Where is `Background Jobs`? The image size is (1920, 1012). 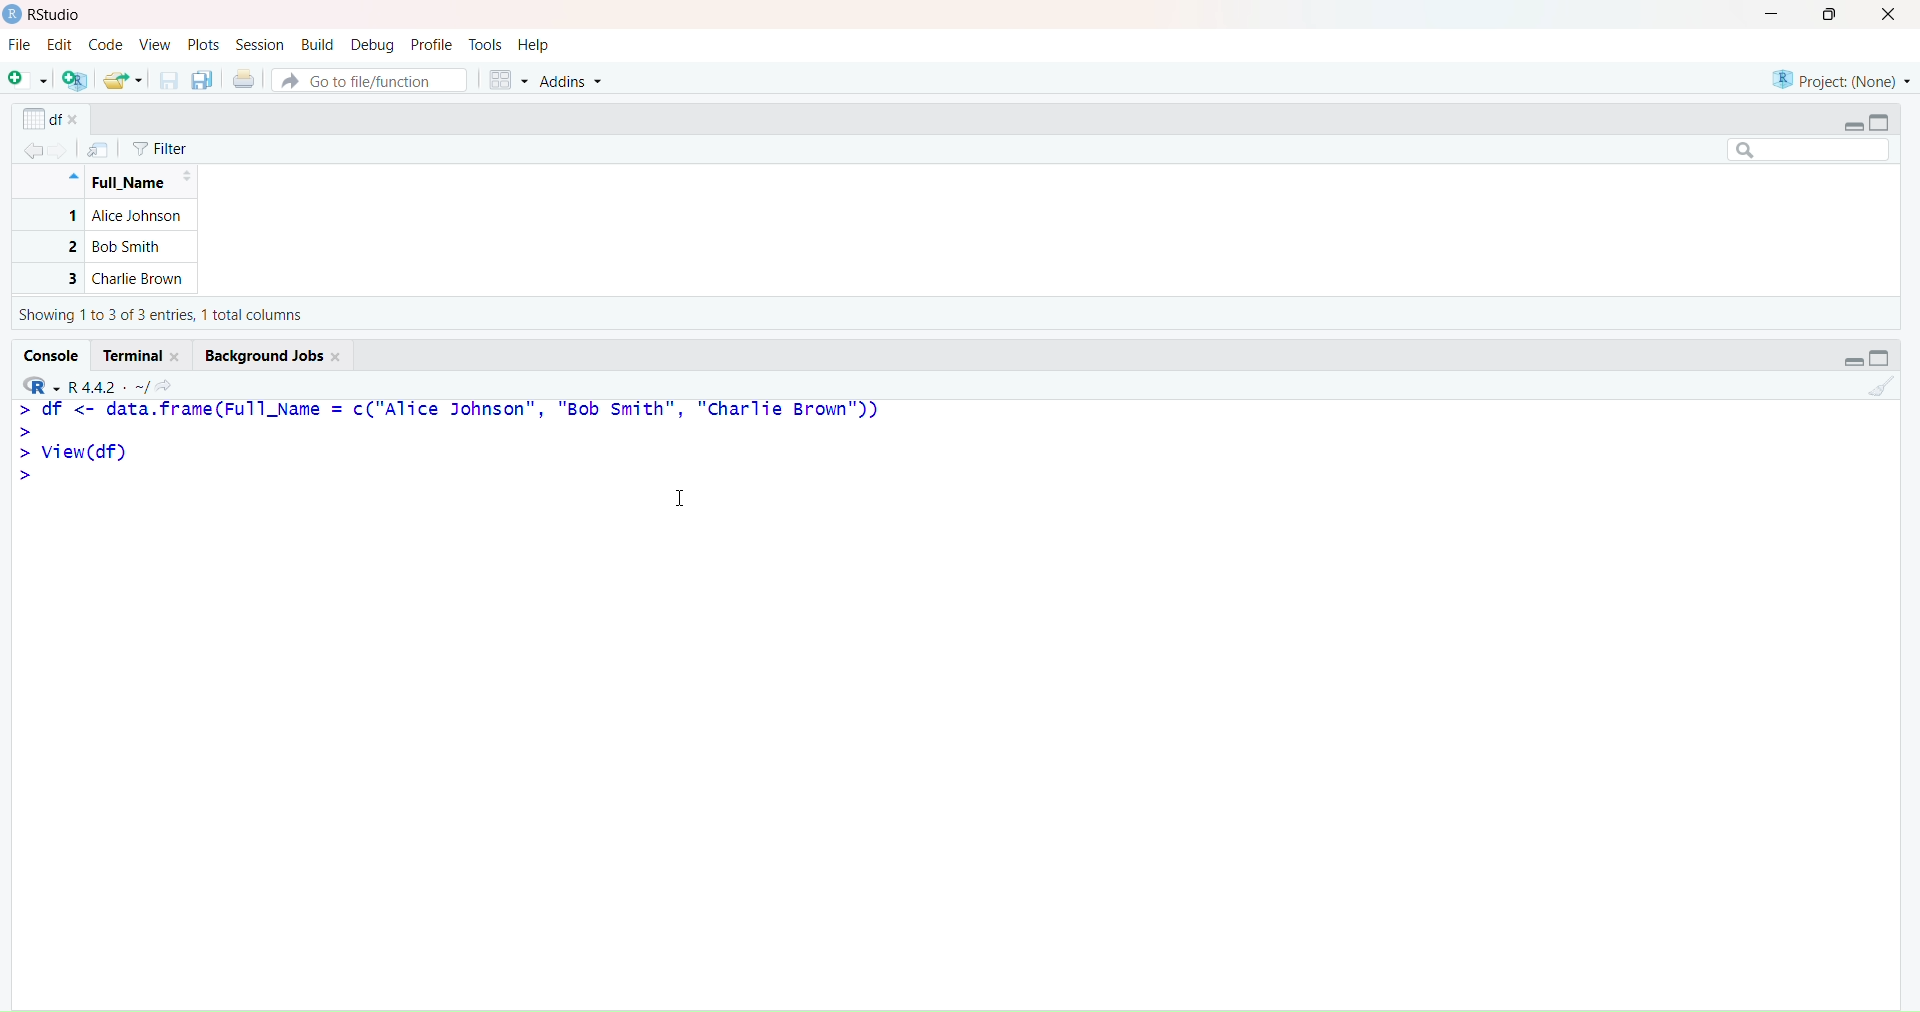
Background Jobs is located at coordinates (274, 354).